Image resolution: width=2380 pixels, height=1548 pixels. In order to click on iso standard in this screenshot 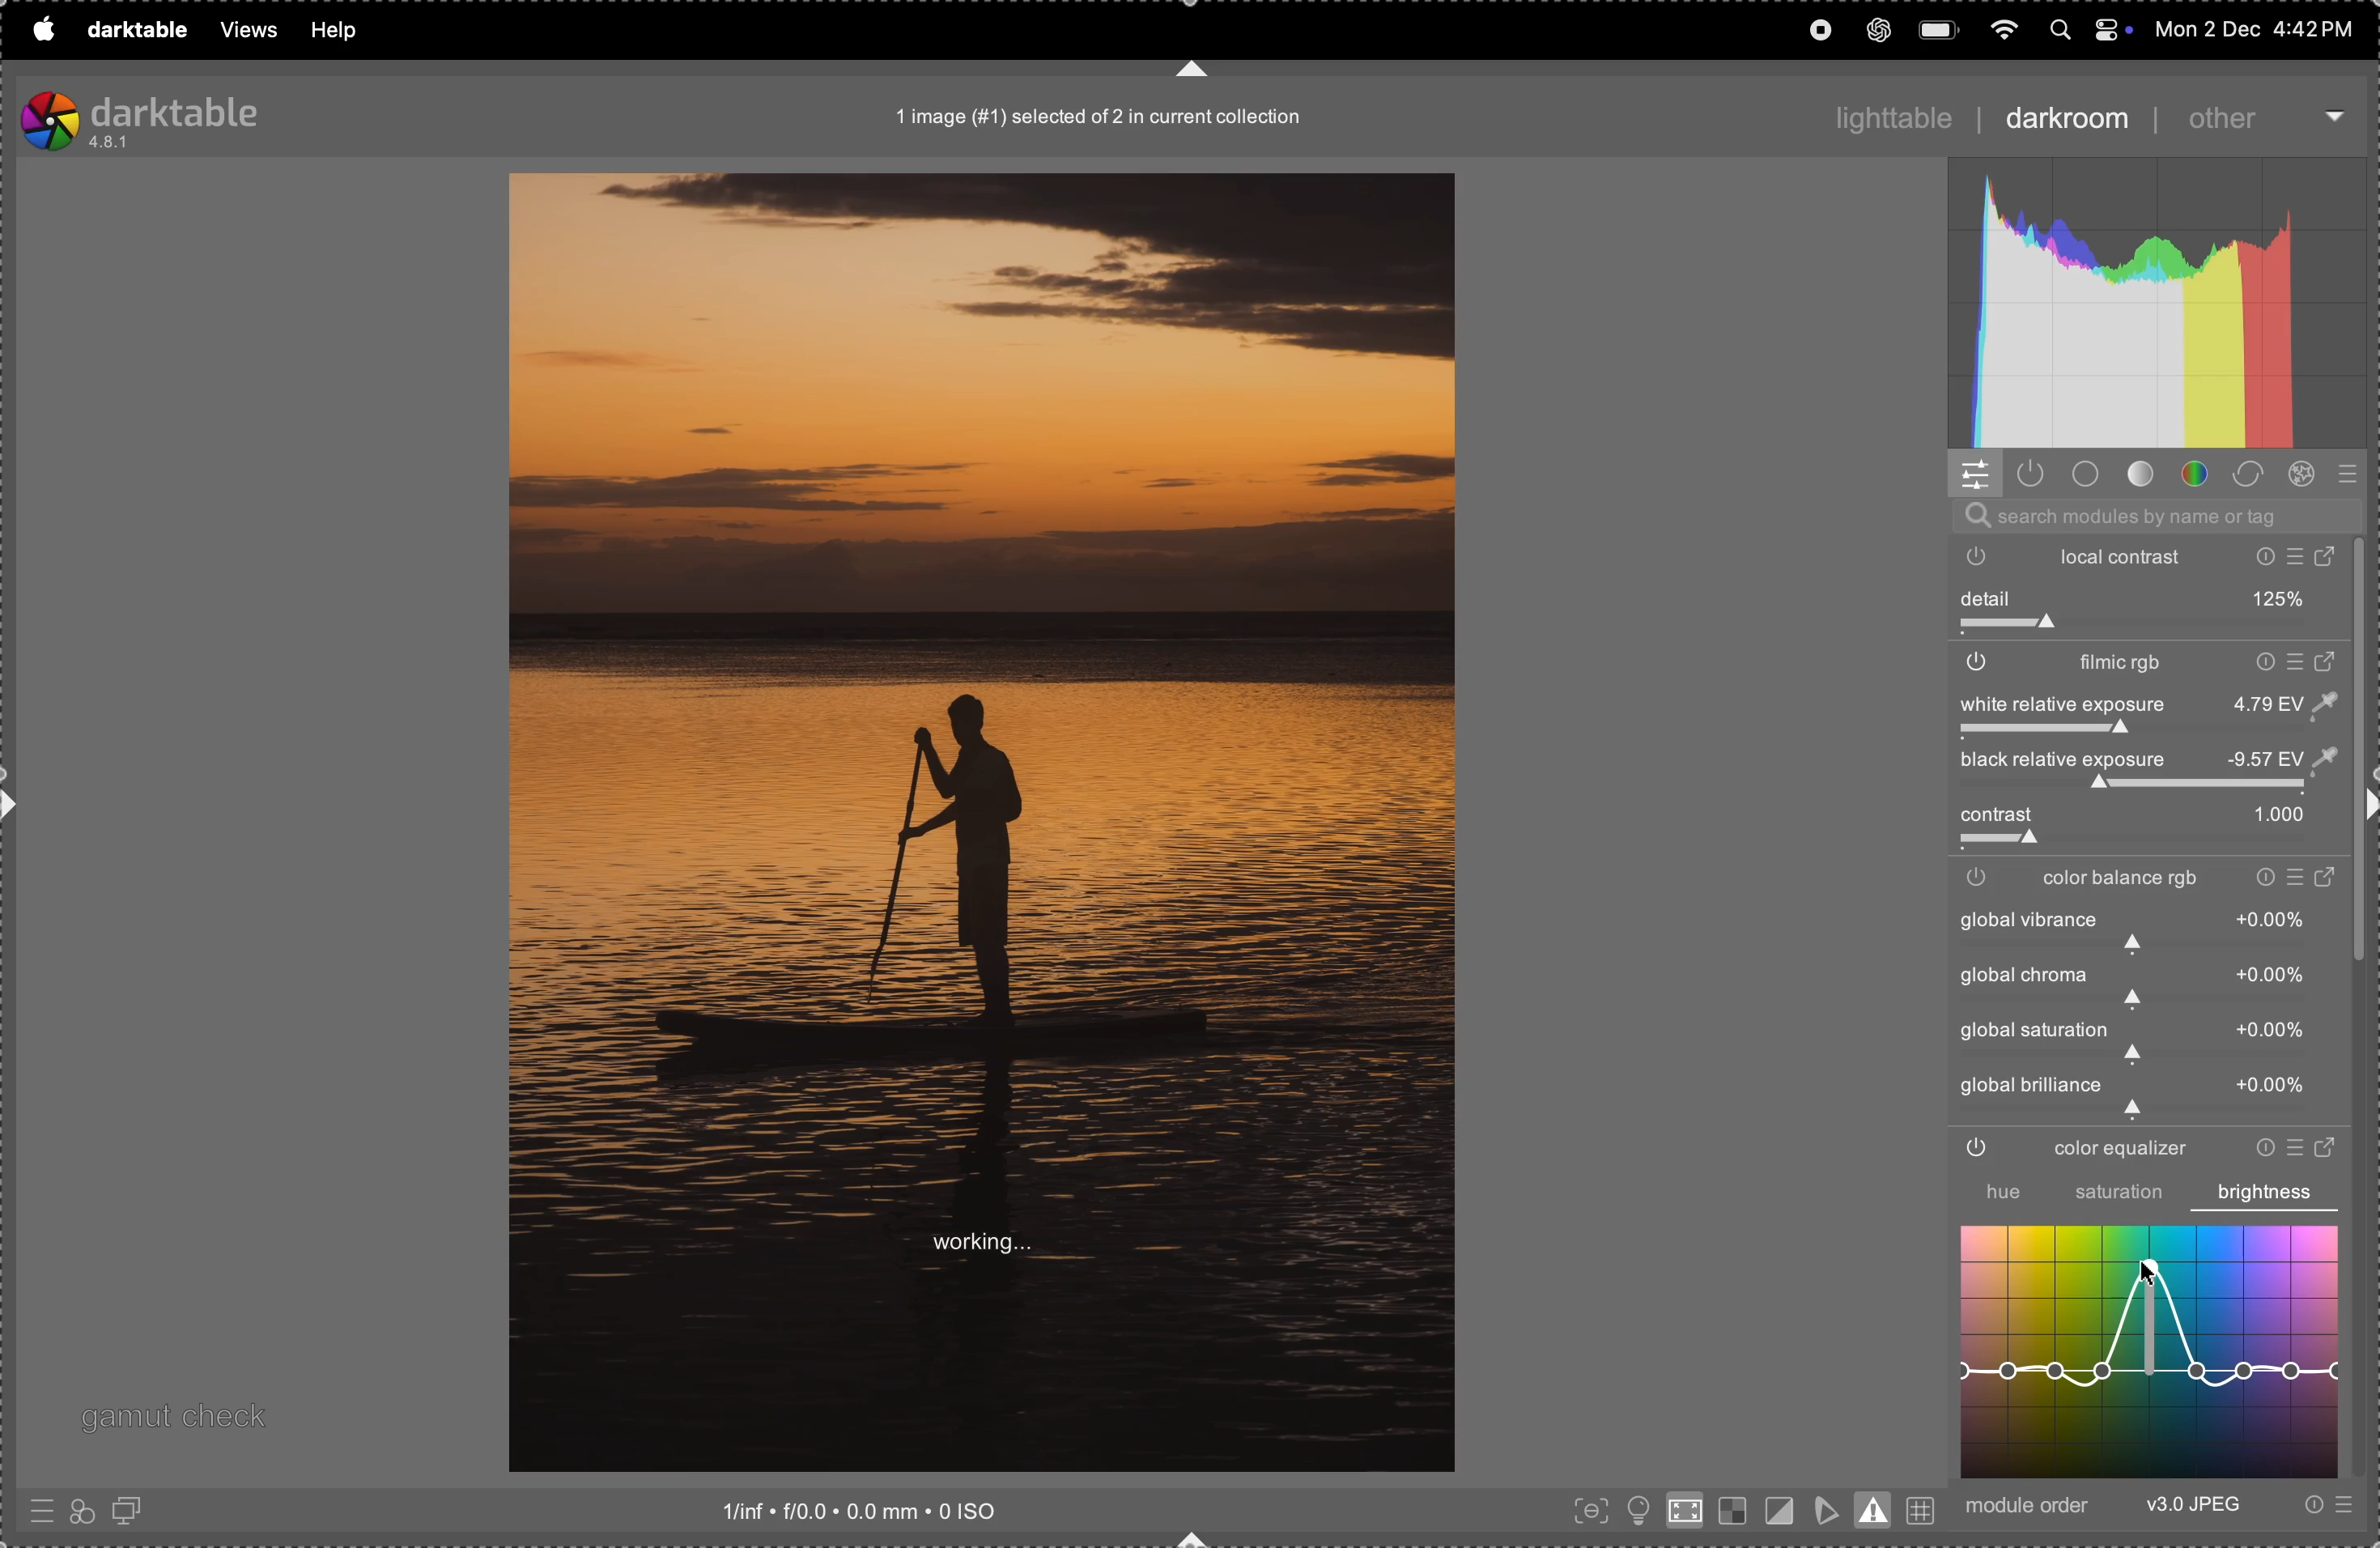, I will do `click(890, 1513)`.